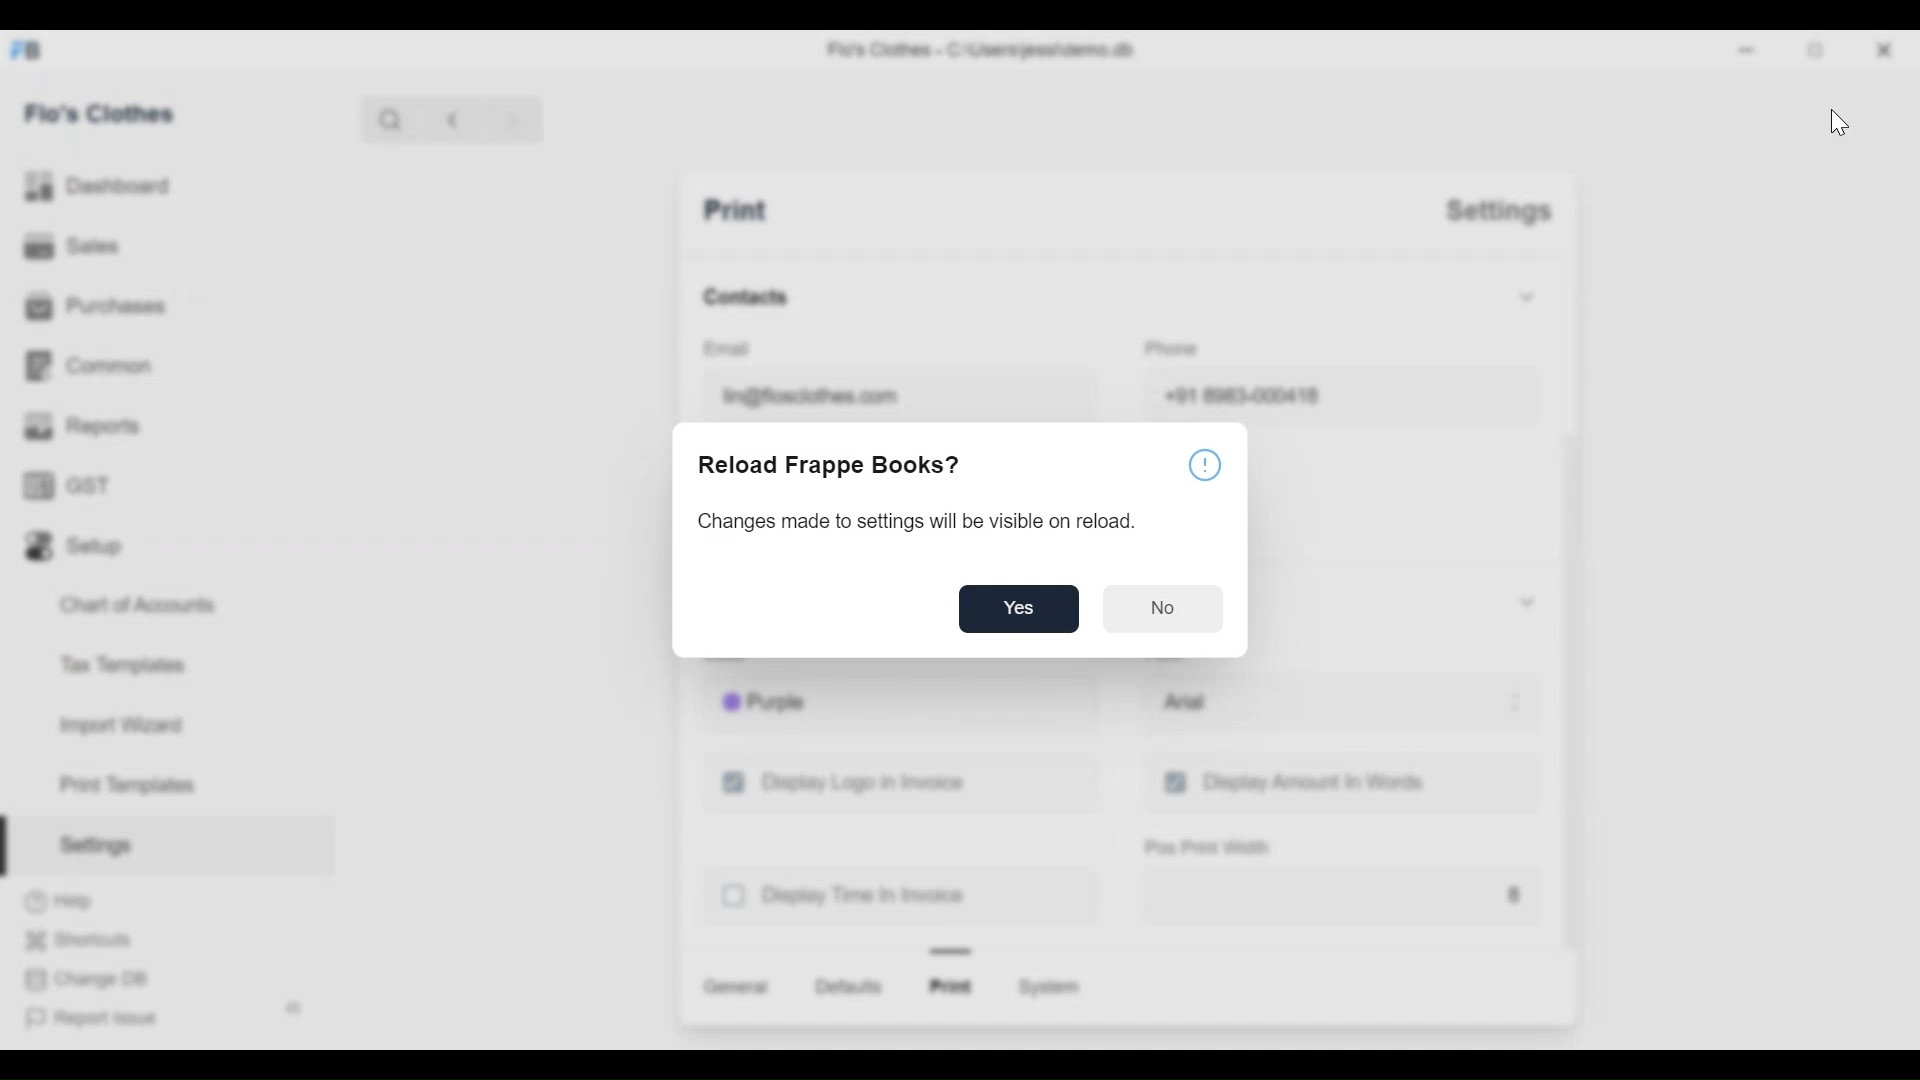 This screenshot has width=1920, height=1080. What do you see at coordinates (1168, 609) in the screenshot?
I see `No` at bounding box center [1168, 609].